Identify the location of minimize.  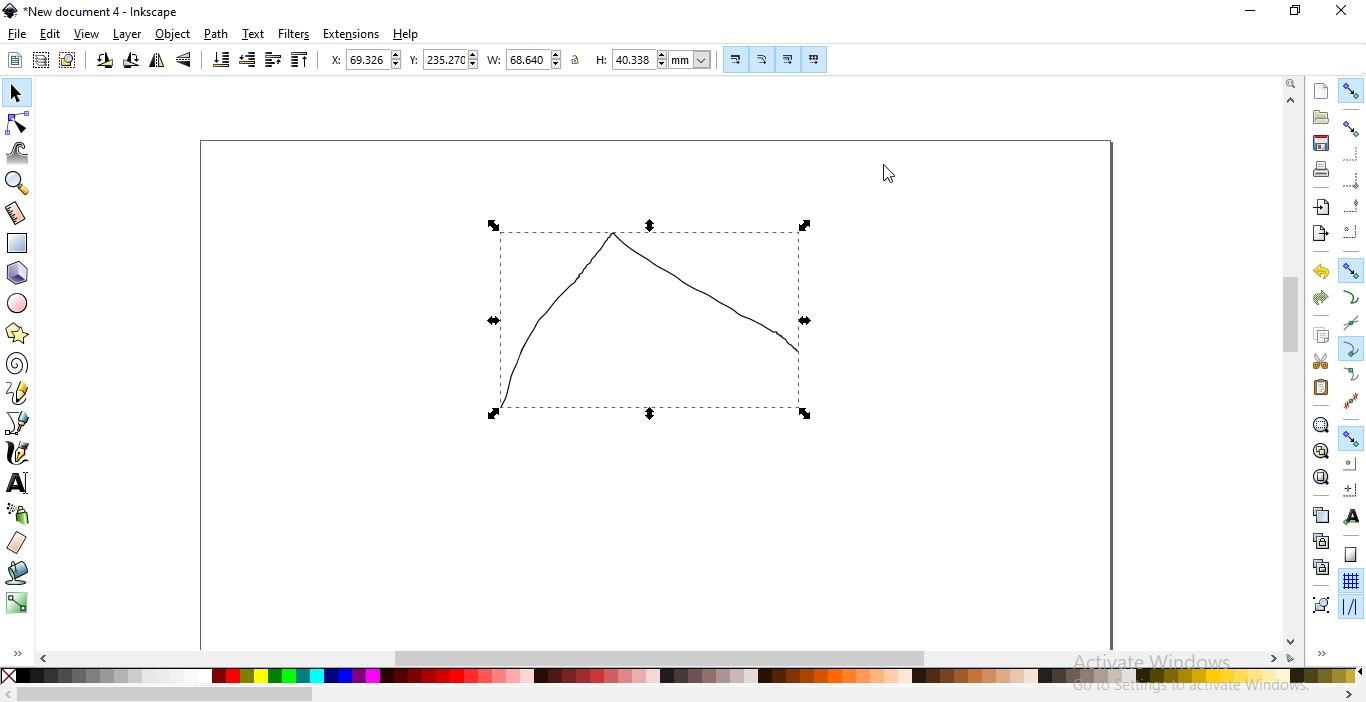
(1252, 9).